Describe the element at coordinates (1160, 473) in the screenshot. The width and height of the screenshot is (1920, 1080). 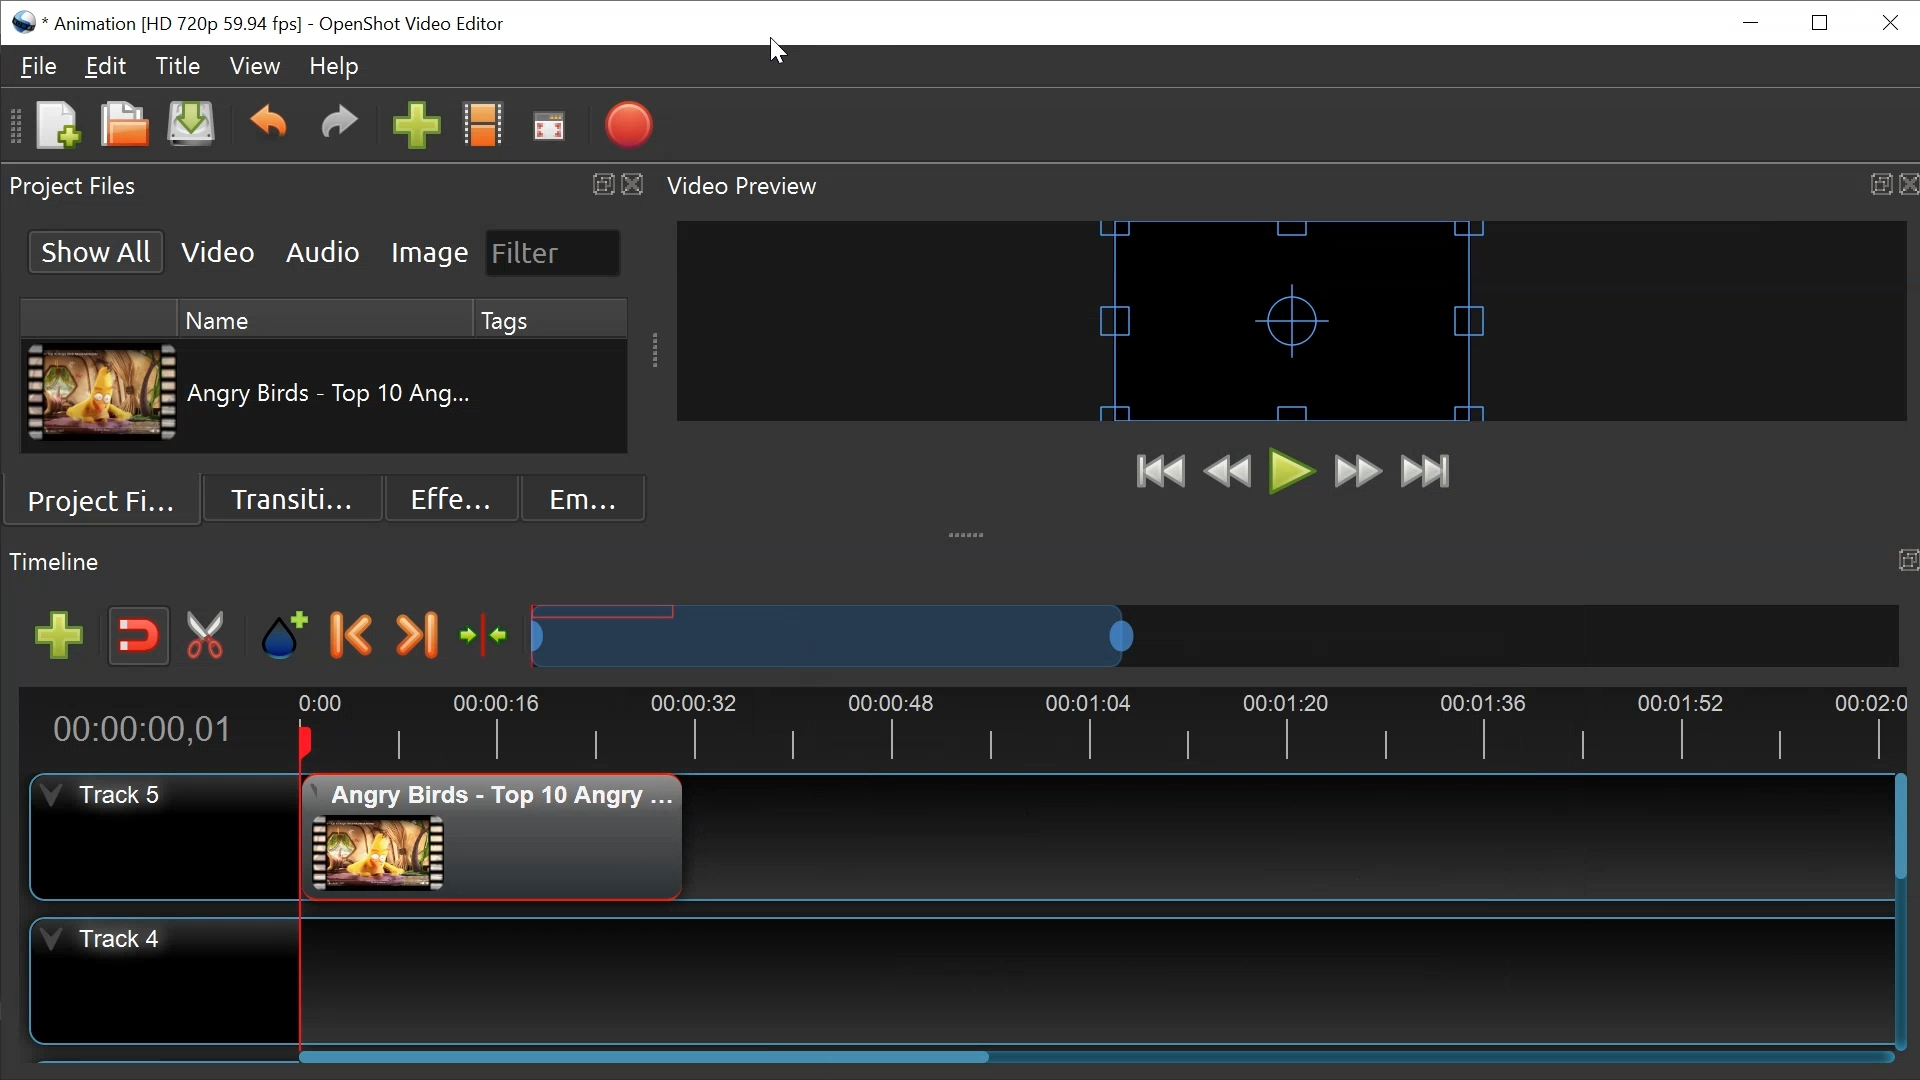
I see `Jump to Start` at that location.